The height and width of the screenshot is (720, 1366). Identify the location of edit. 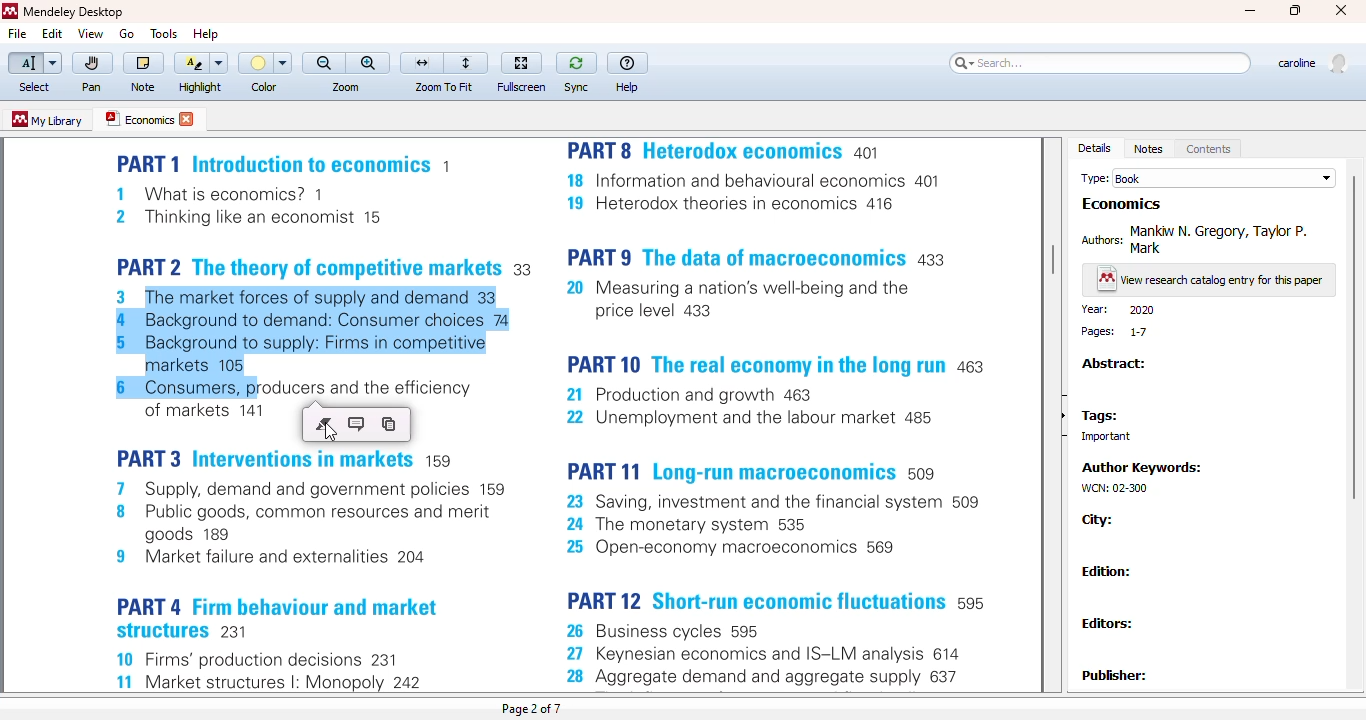
(53, 34).